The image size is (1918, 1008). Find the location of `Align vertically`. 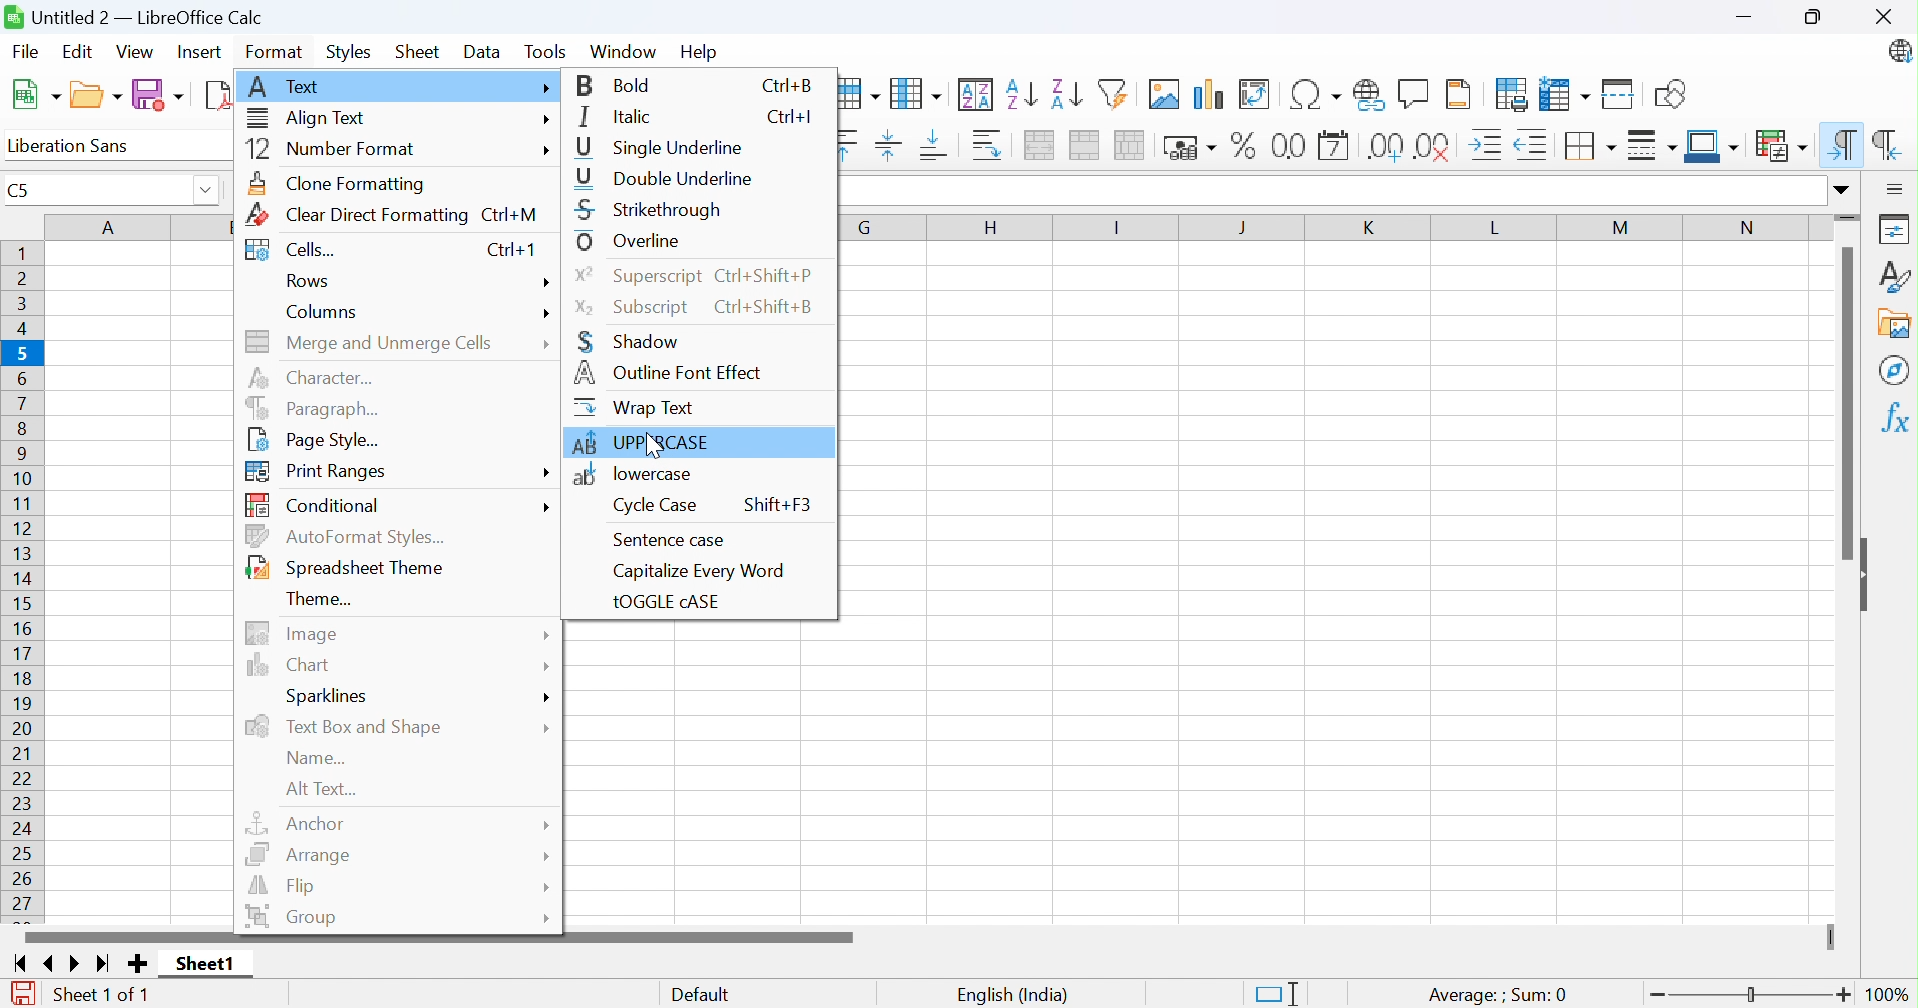

Align vertically is located at coordinates (890, 145).